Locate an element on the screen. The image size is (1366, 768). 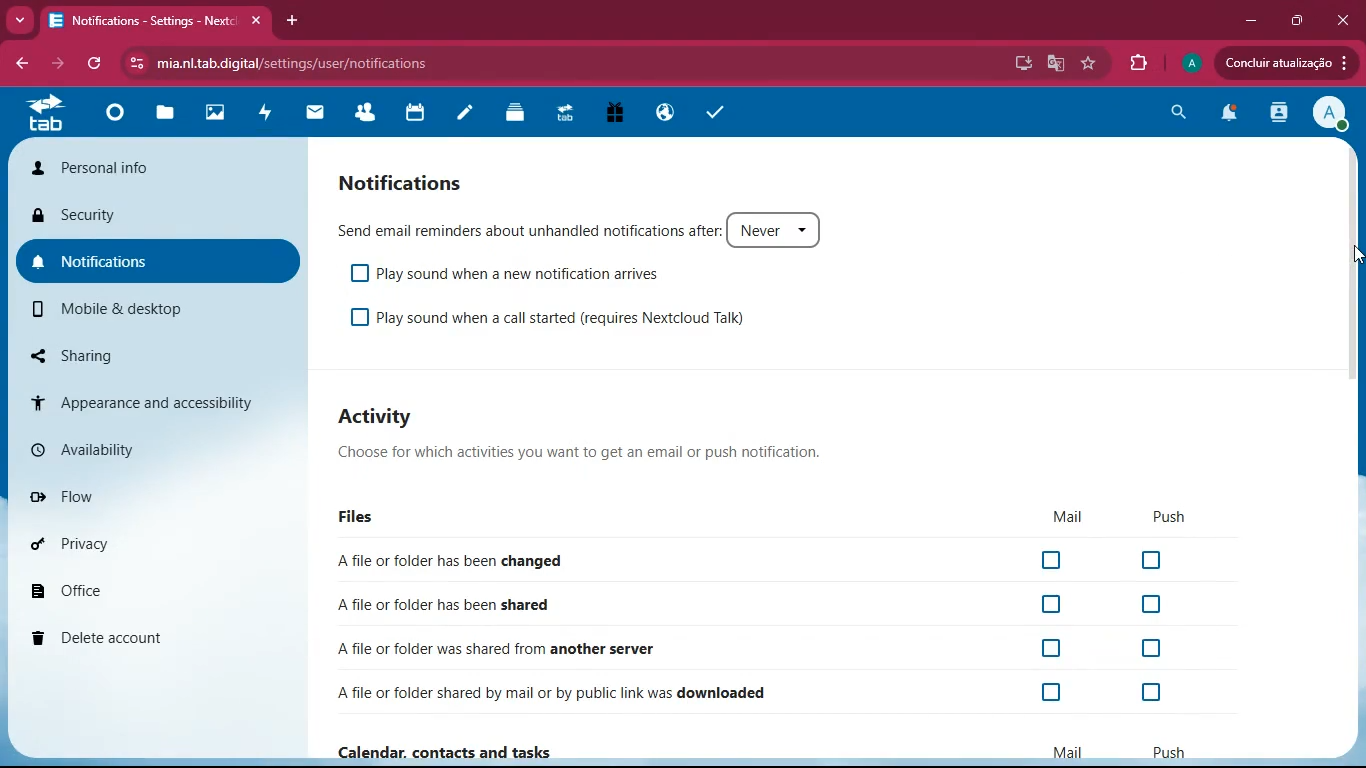
cursor is located at coordinates (1357, 257).